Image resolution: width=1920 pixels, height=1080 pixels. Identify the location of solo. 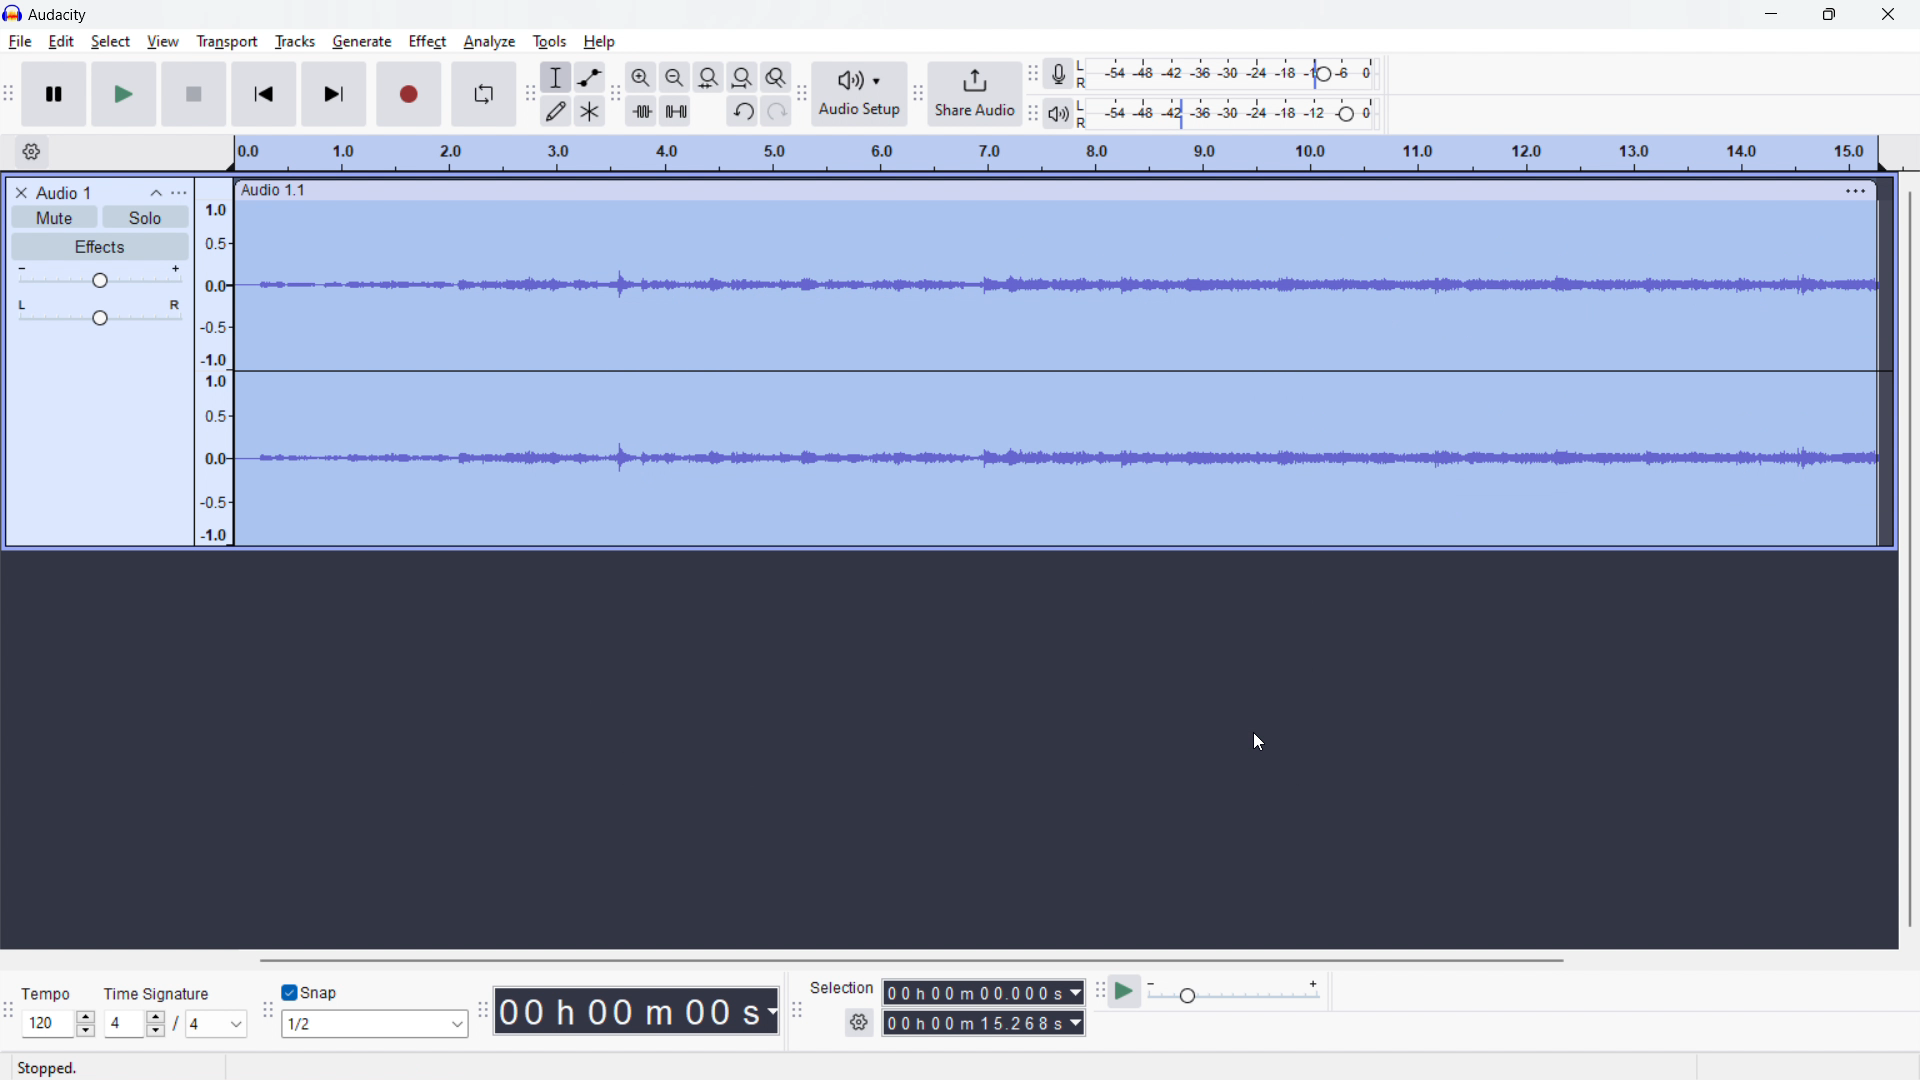
(146, 216).